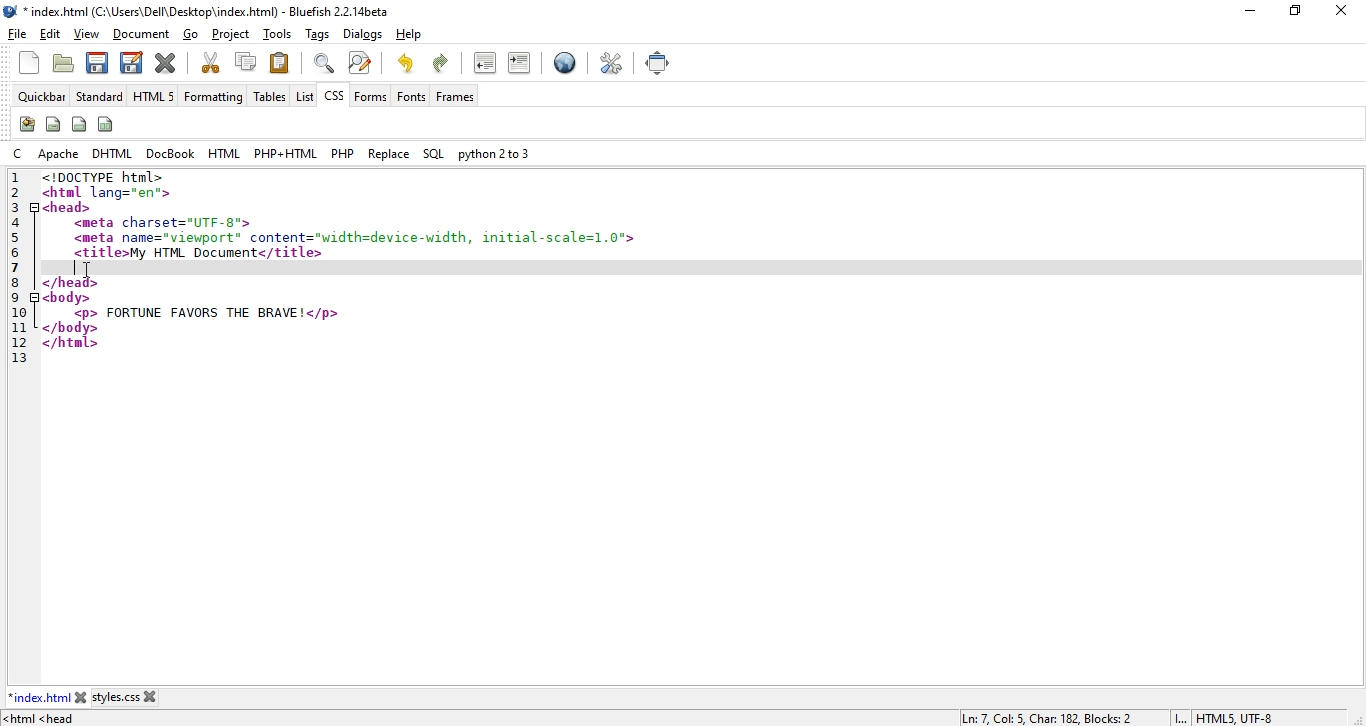  I want to click on 6, so click(20, 254).